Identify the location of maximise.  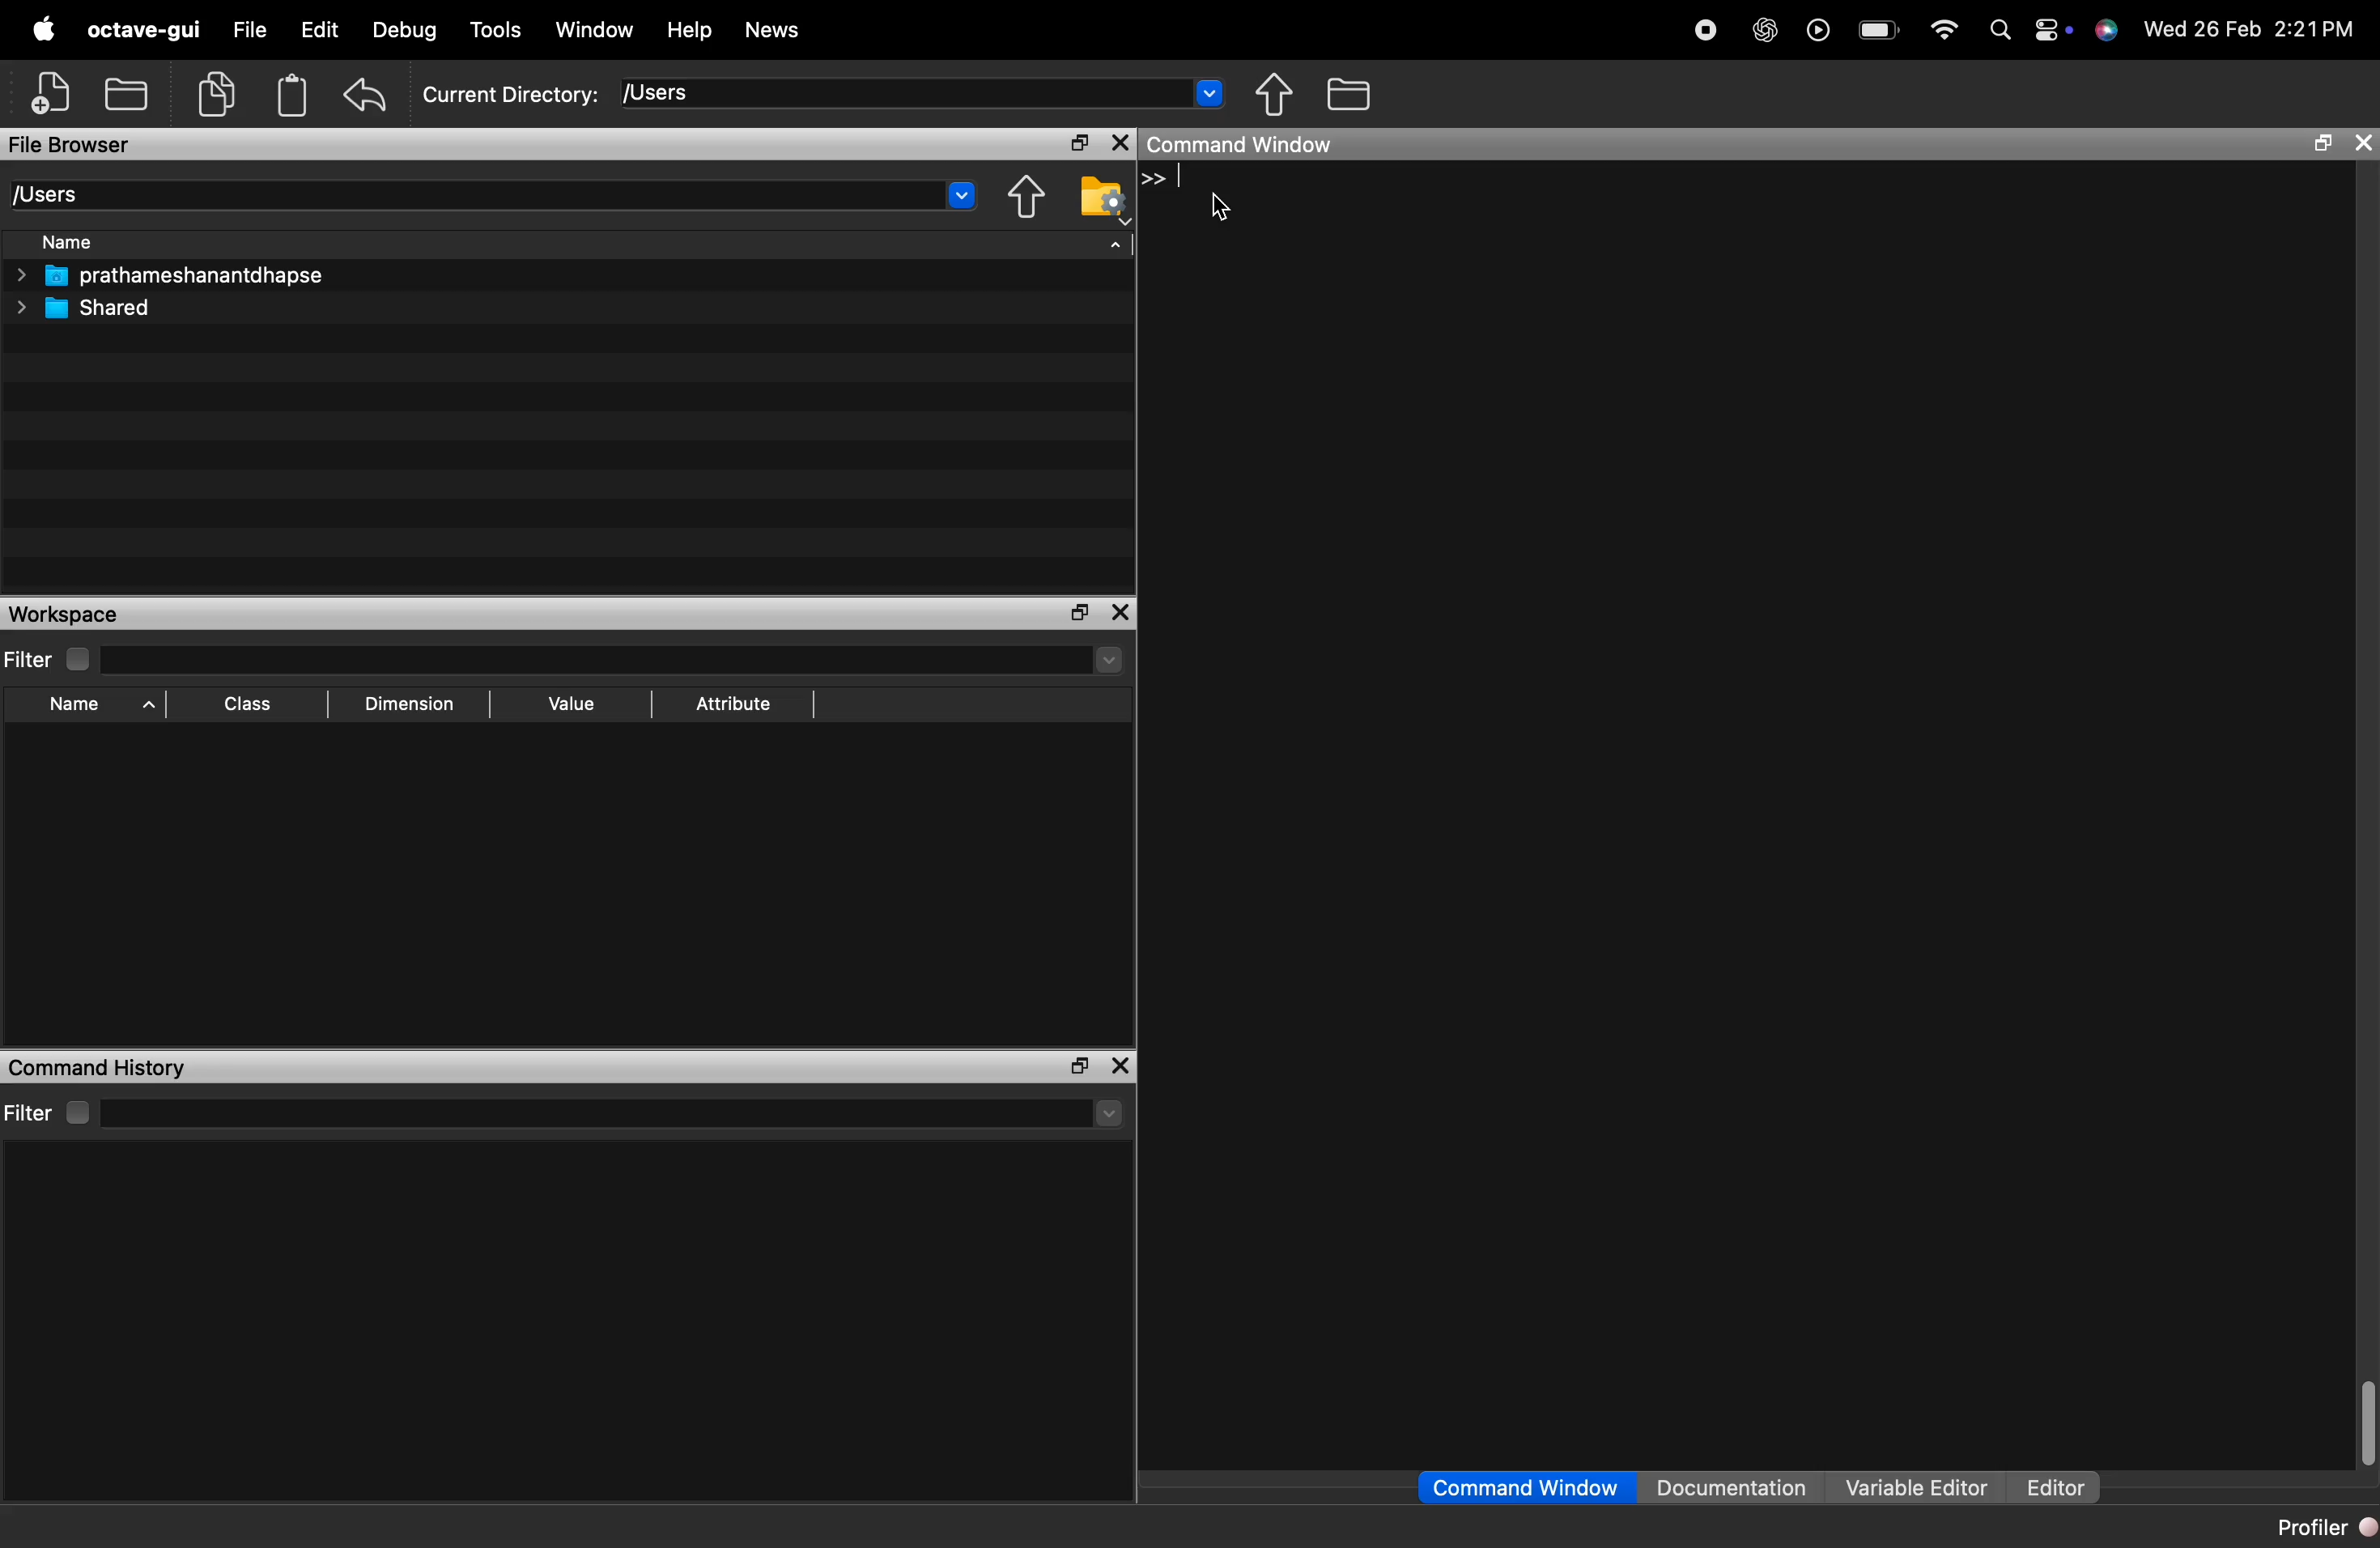
(1075, 1061).